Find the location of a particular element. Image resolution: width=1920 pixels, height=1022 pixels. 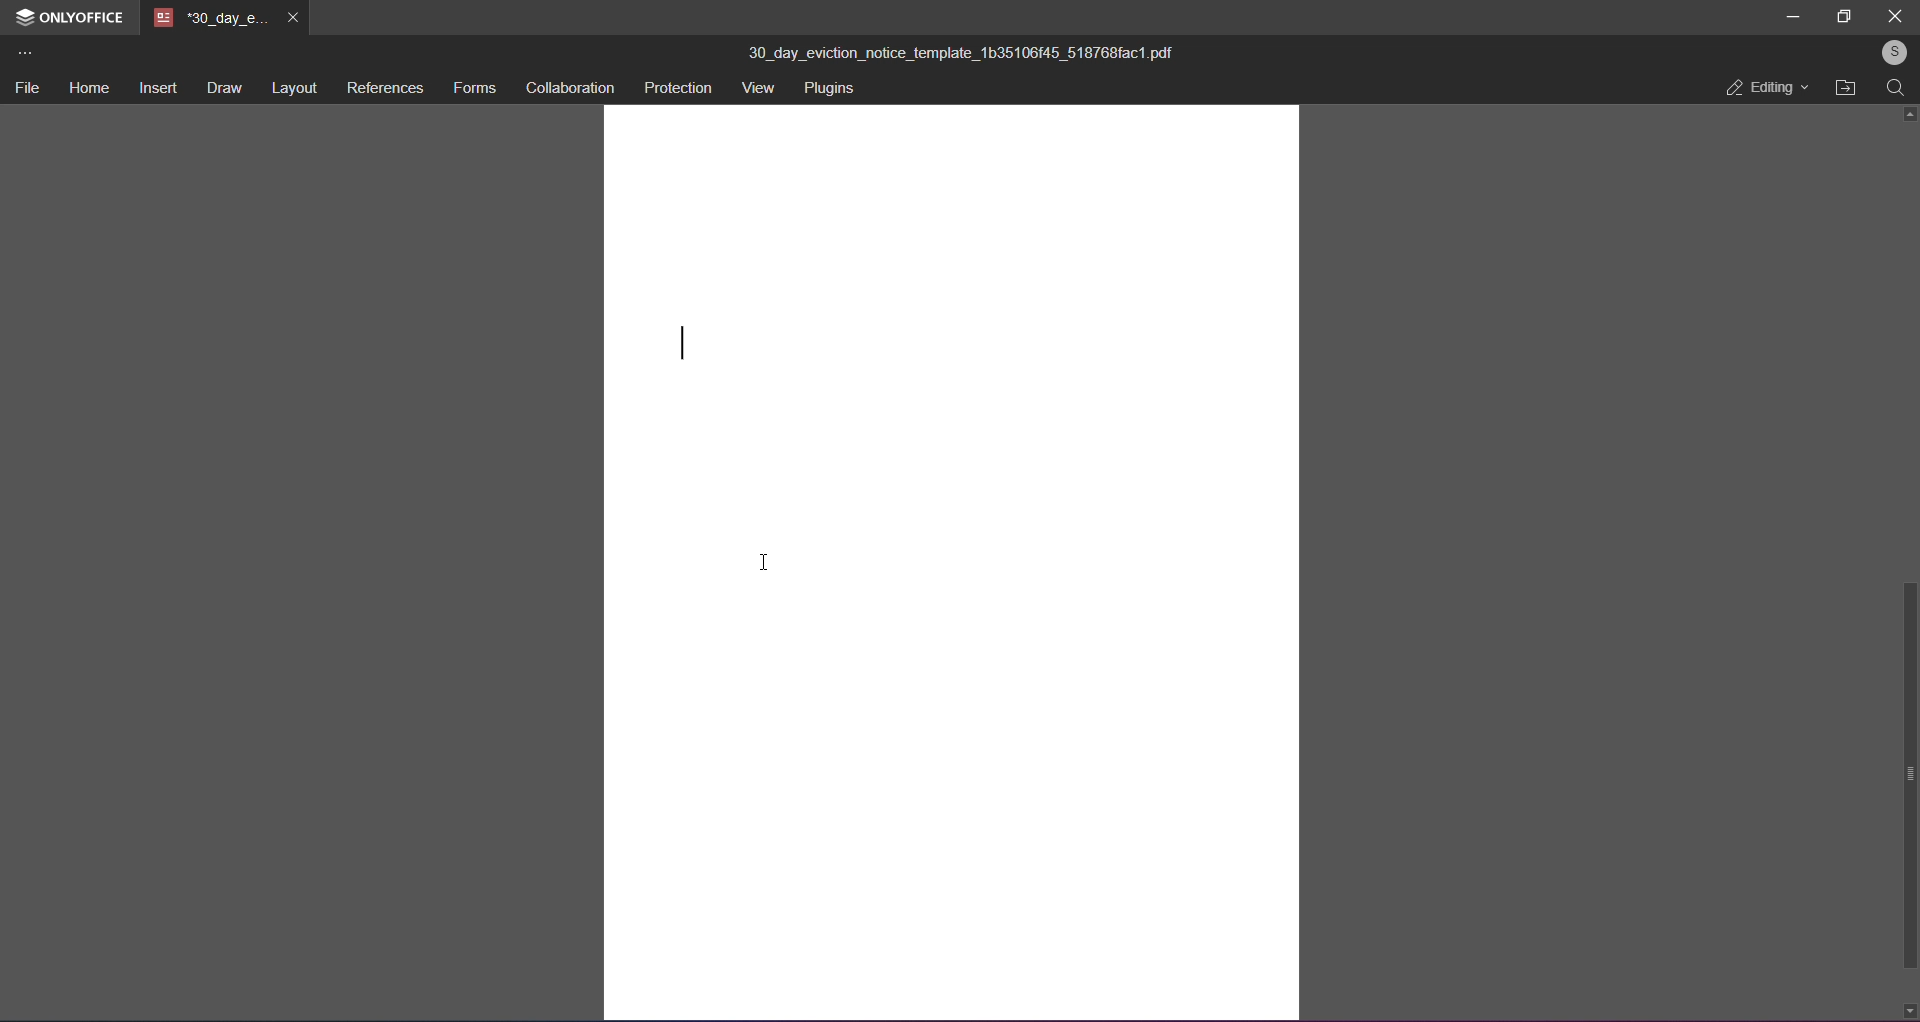

more is located at coordinates (23, 54).